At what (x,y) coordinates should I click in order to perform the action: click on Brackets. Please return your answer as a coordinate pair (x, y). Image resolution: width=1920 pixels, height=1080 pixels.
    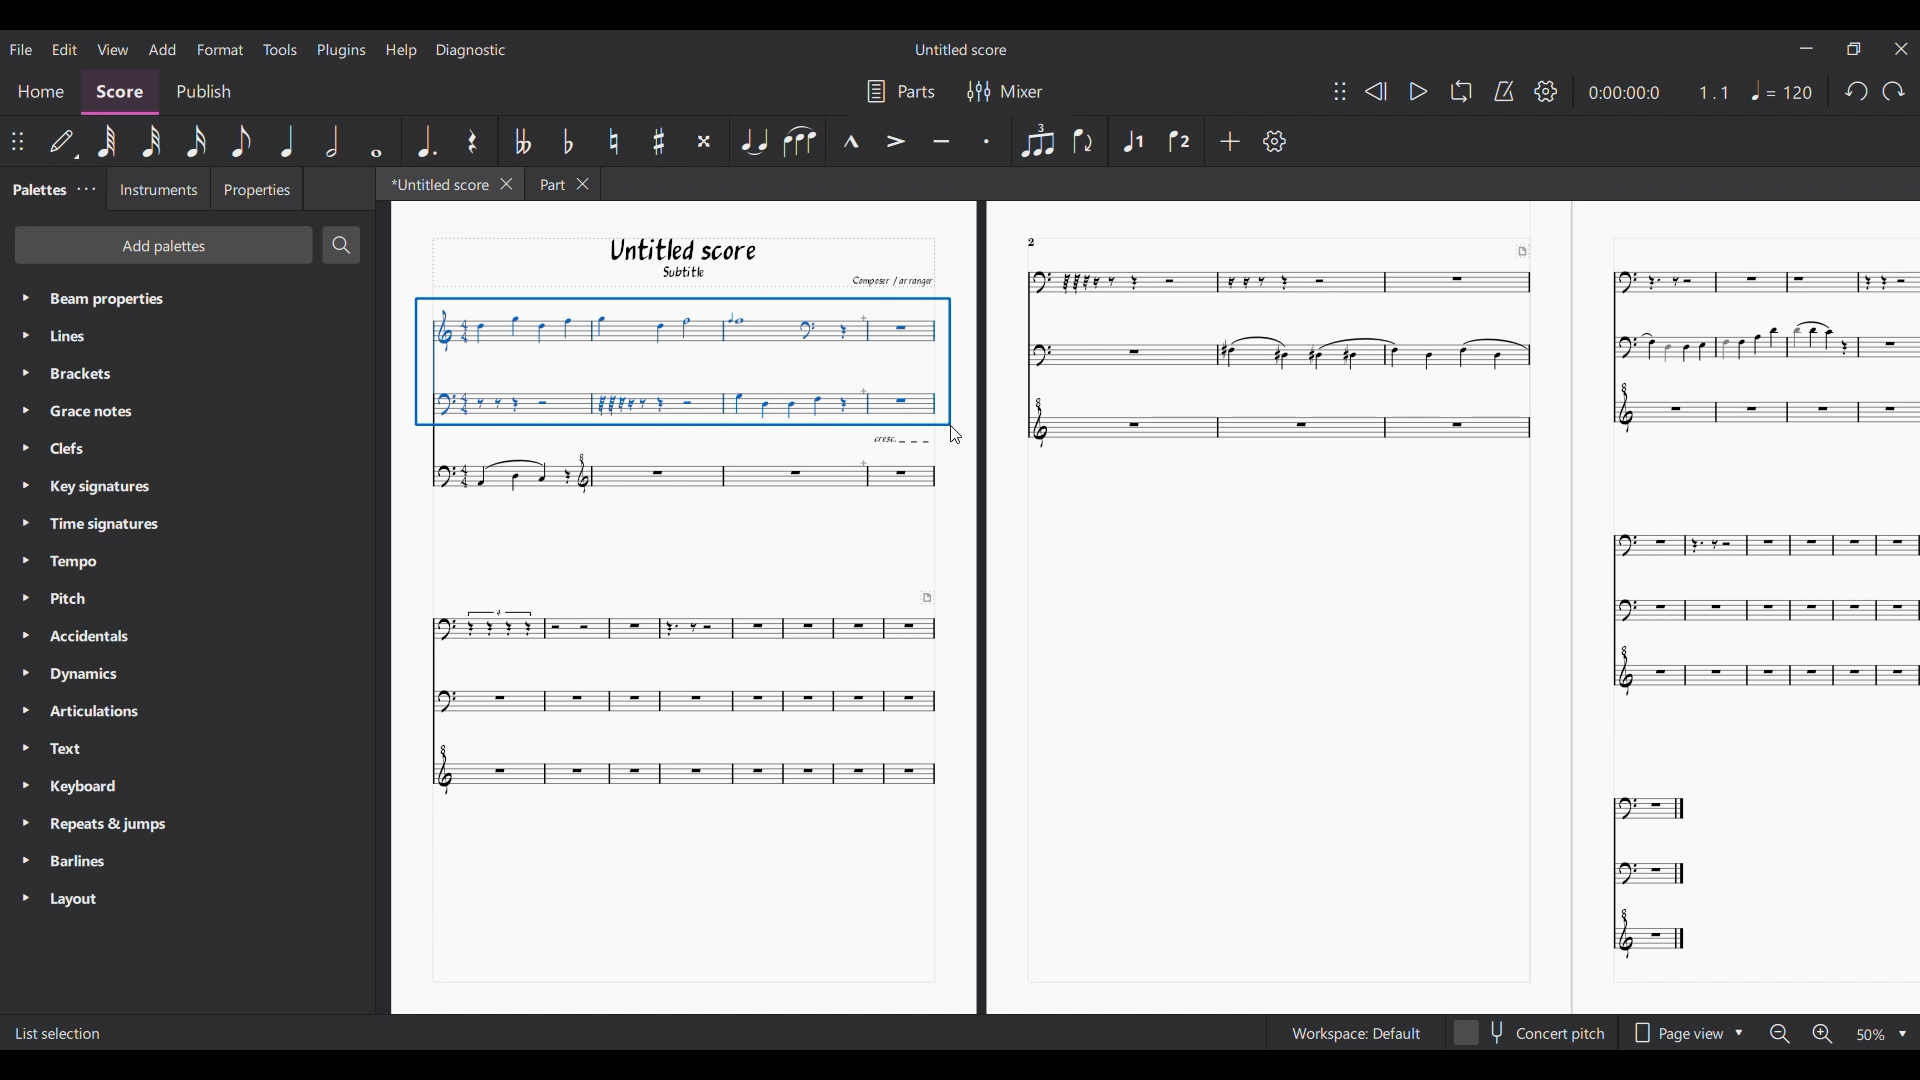
    Looking at the image, I should click on (93, 374).